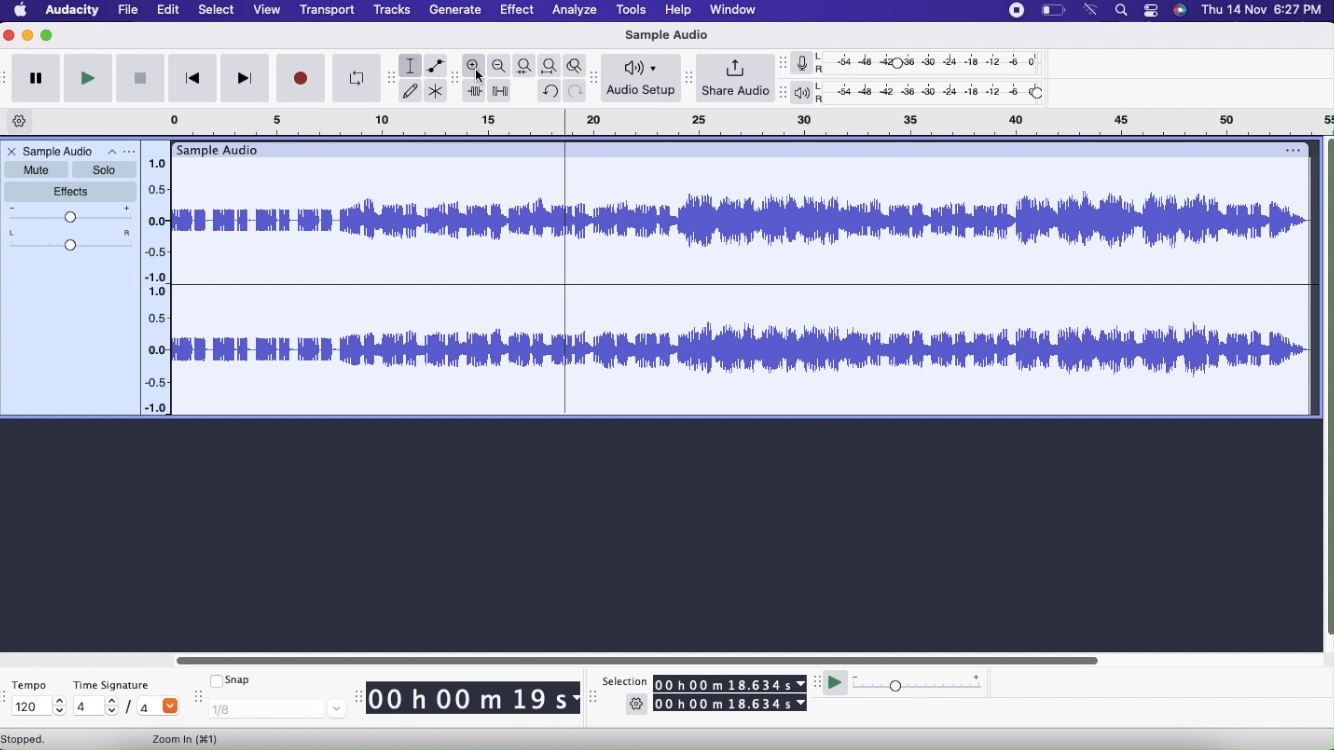 This screenshot has height=750, width=1334. I want to click on Tracks, so click(391, 10).